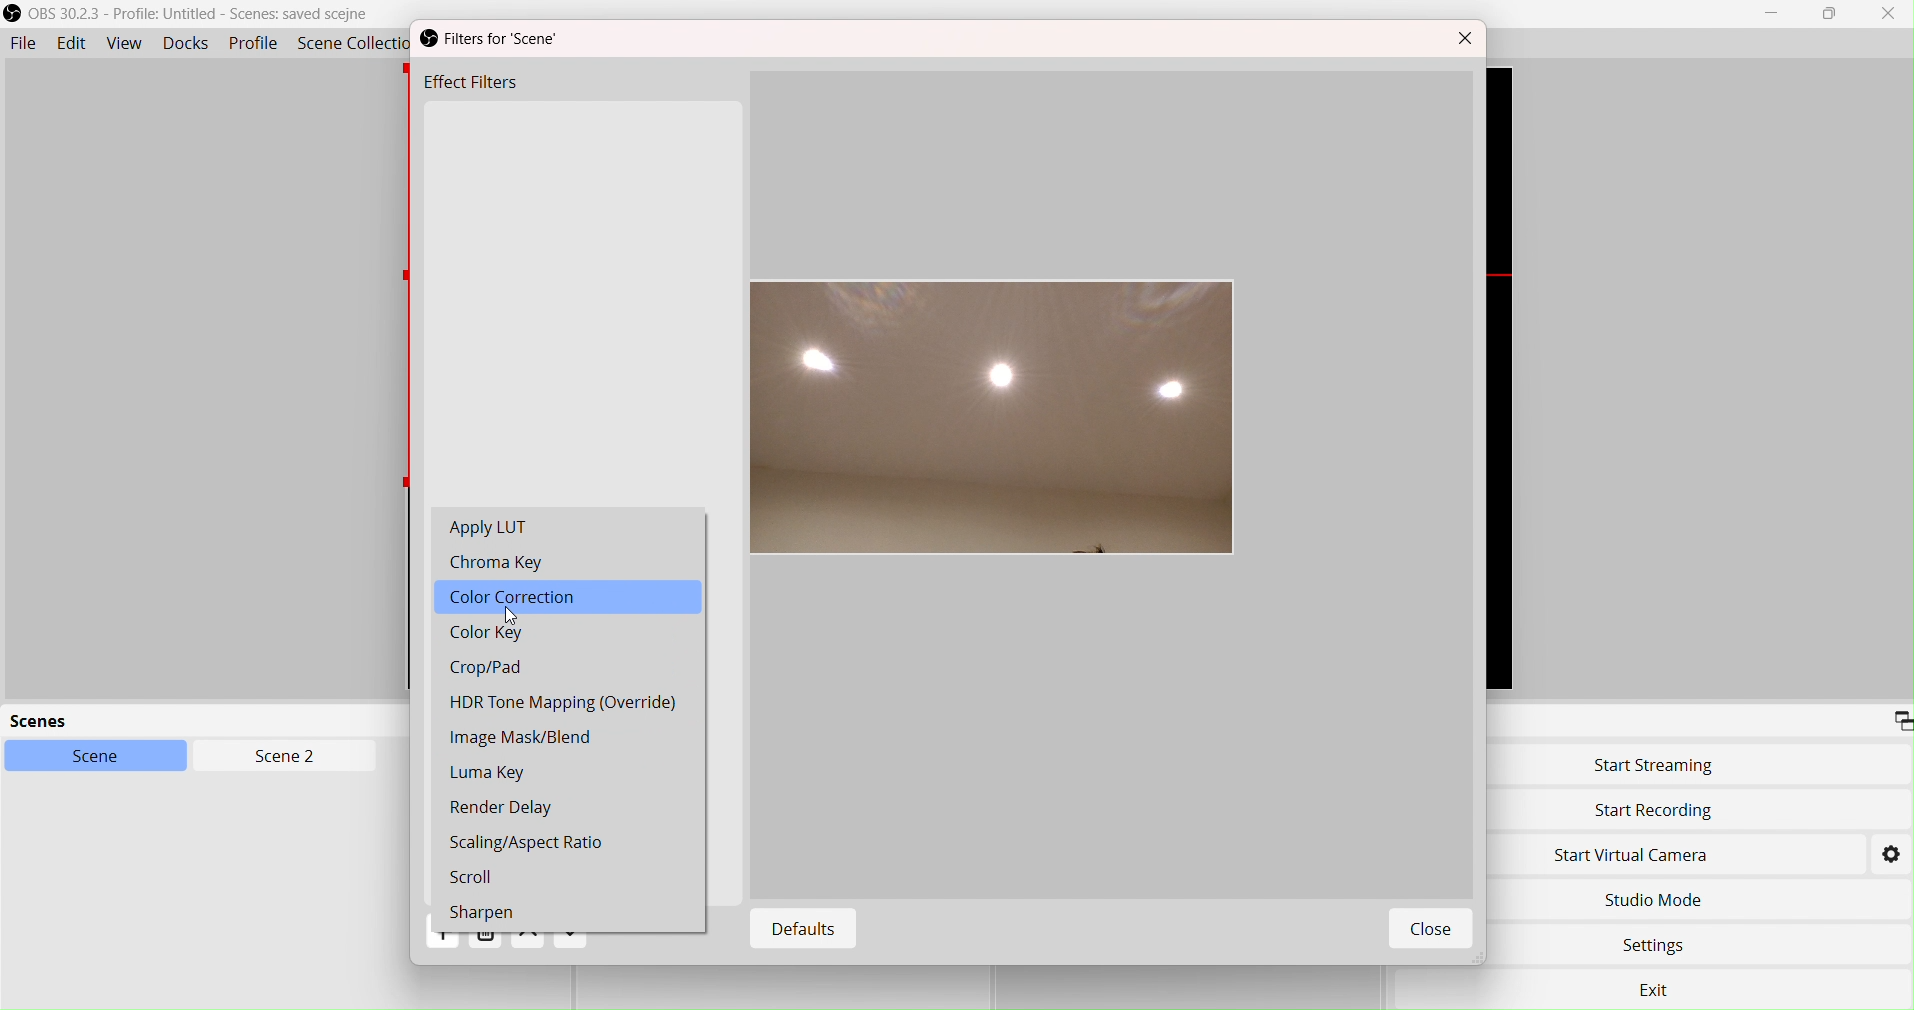 The image size is (1914, 1010). I want to click on Sharpen, so click(484, 913).